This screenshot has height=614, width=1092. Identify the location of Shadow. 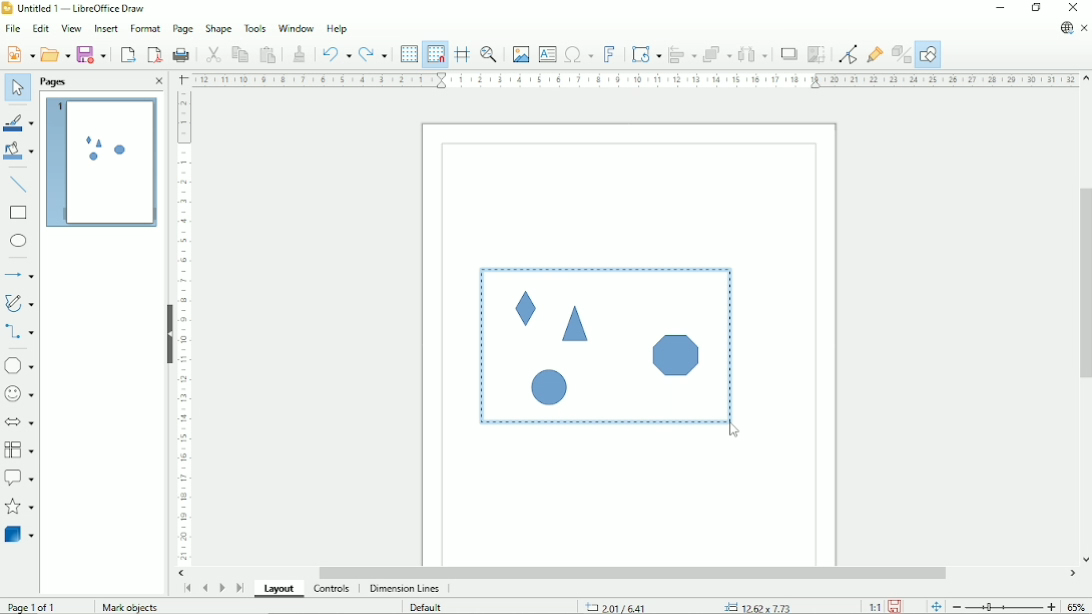
(786, 53).